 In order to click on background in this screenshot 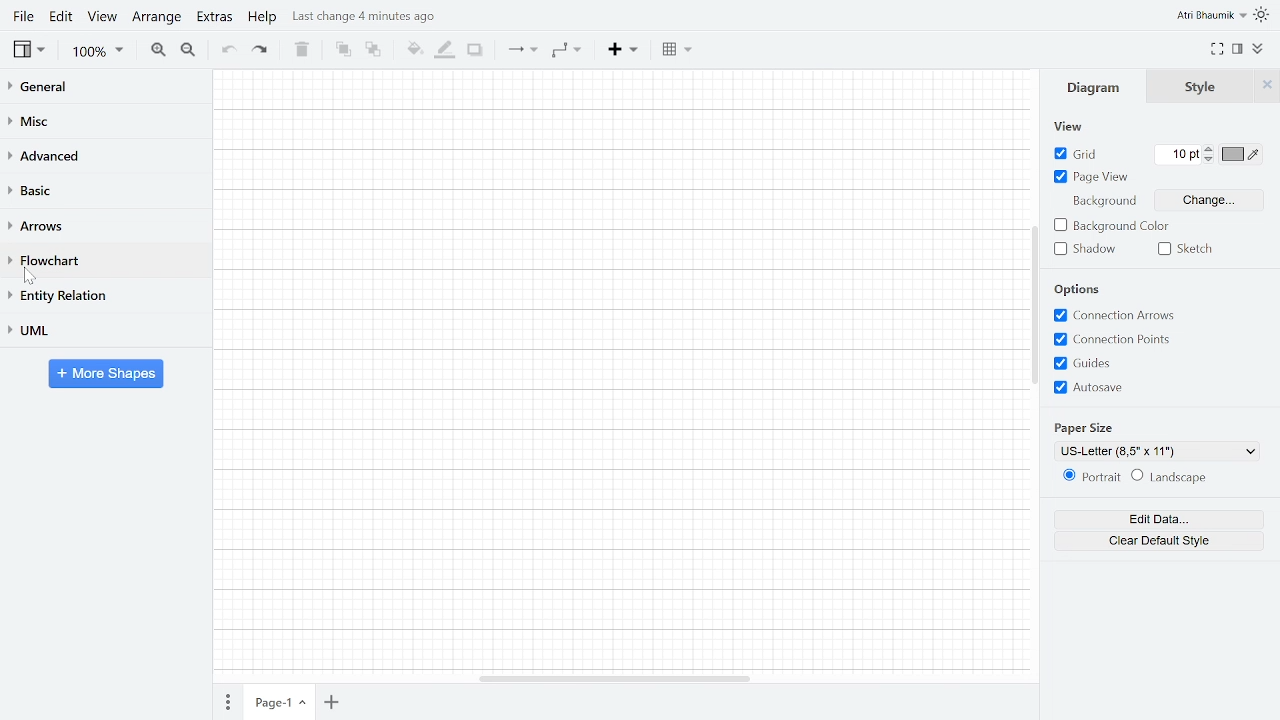, I will do `click(1103, 203)`.